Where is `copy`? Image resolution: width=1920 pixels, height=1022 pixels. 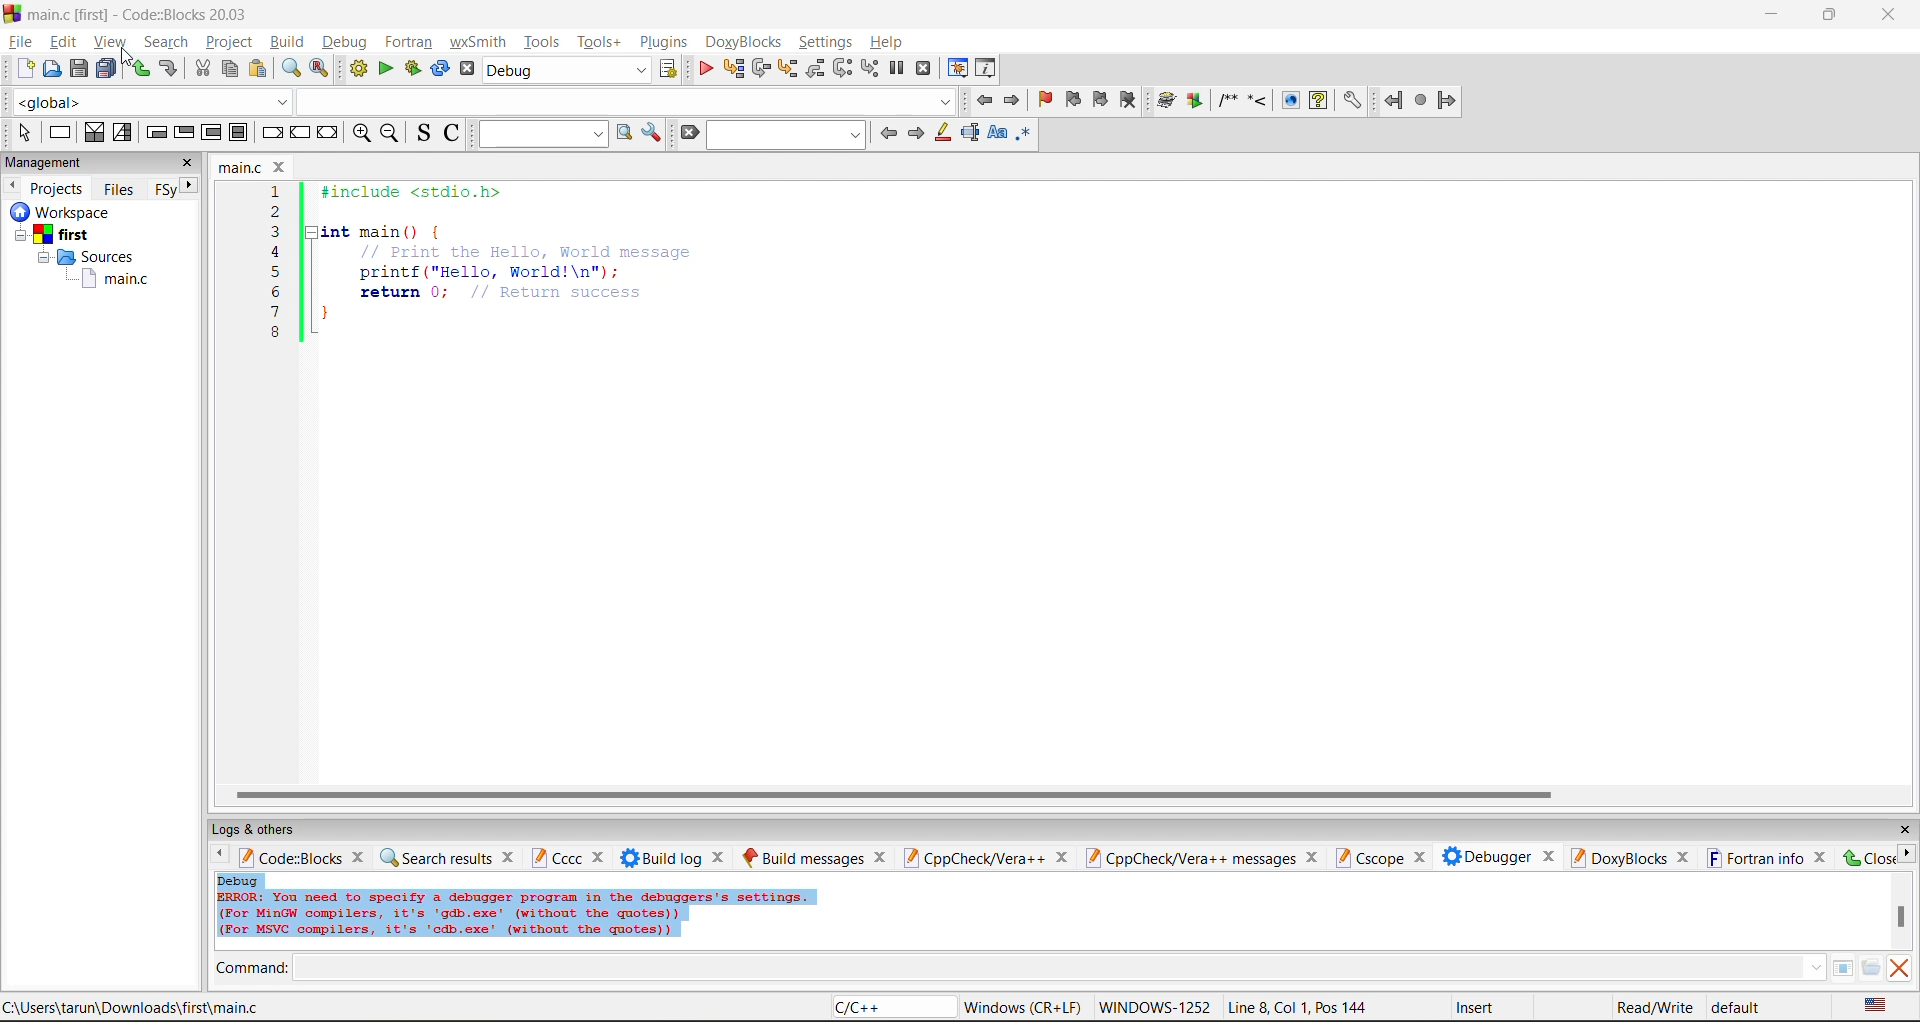 copy is located at coordinates (231, 70).